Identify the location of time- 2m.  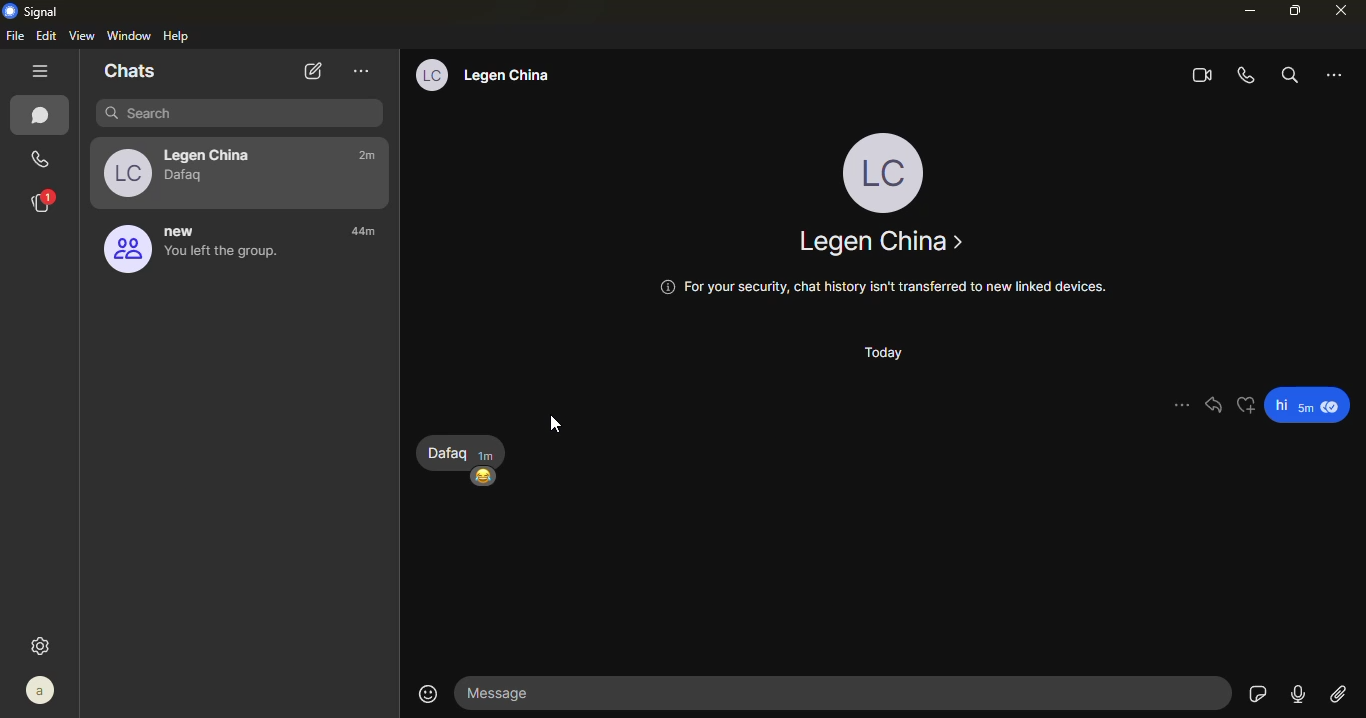
(368, 157).